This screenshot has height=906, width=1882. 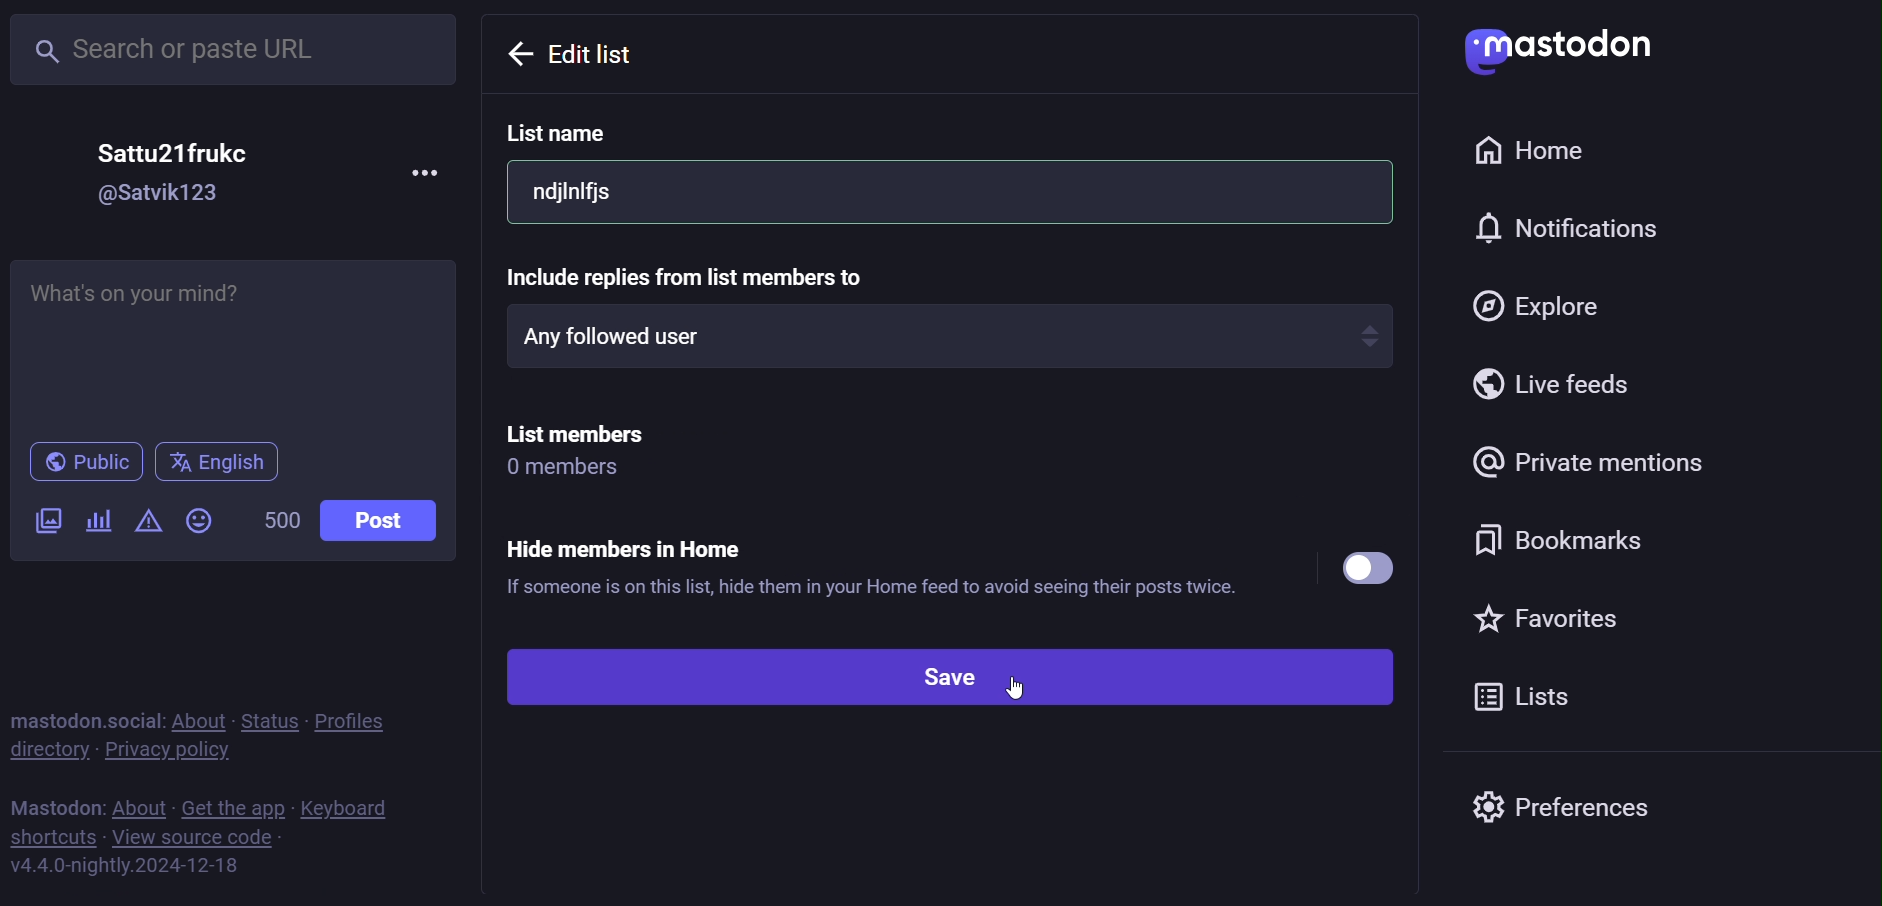 I want to click on Sattu21frukc, so click(x=185, y=151).